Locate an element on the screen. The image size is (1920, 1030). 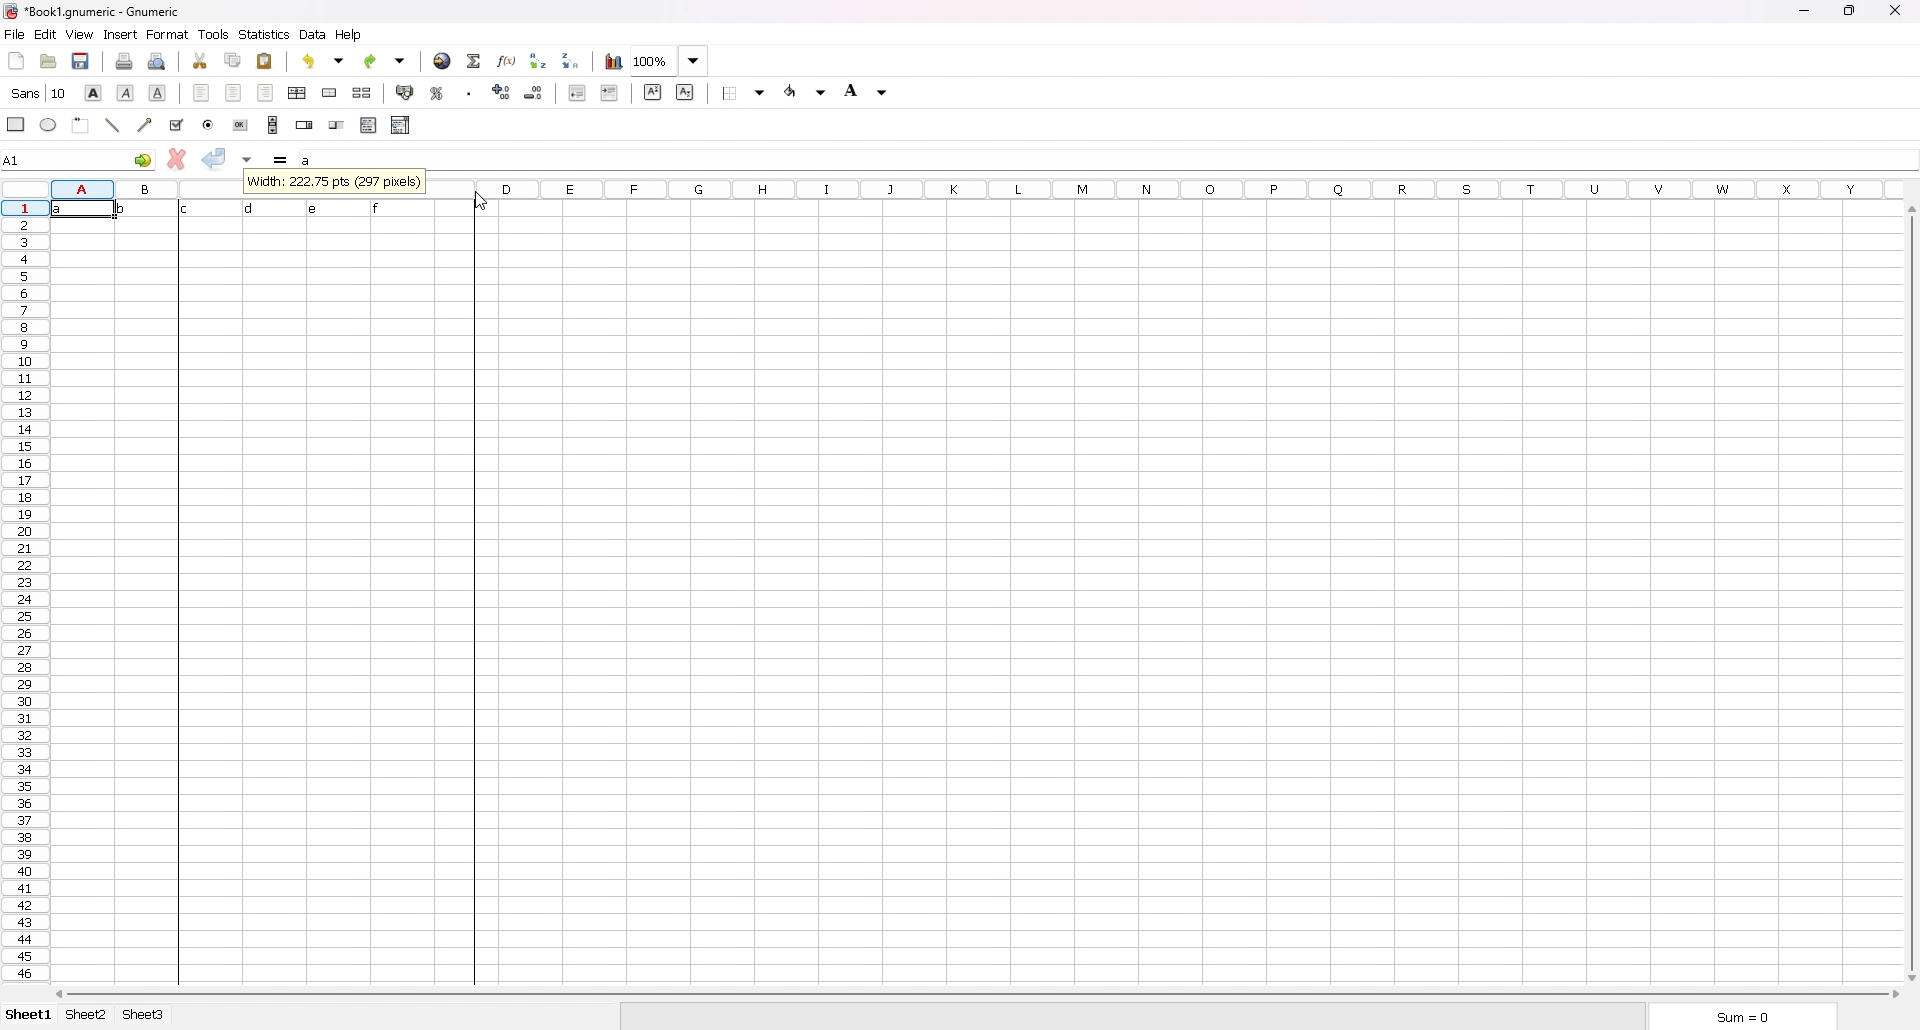
frame is located at coordinates (82, 123).